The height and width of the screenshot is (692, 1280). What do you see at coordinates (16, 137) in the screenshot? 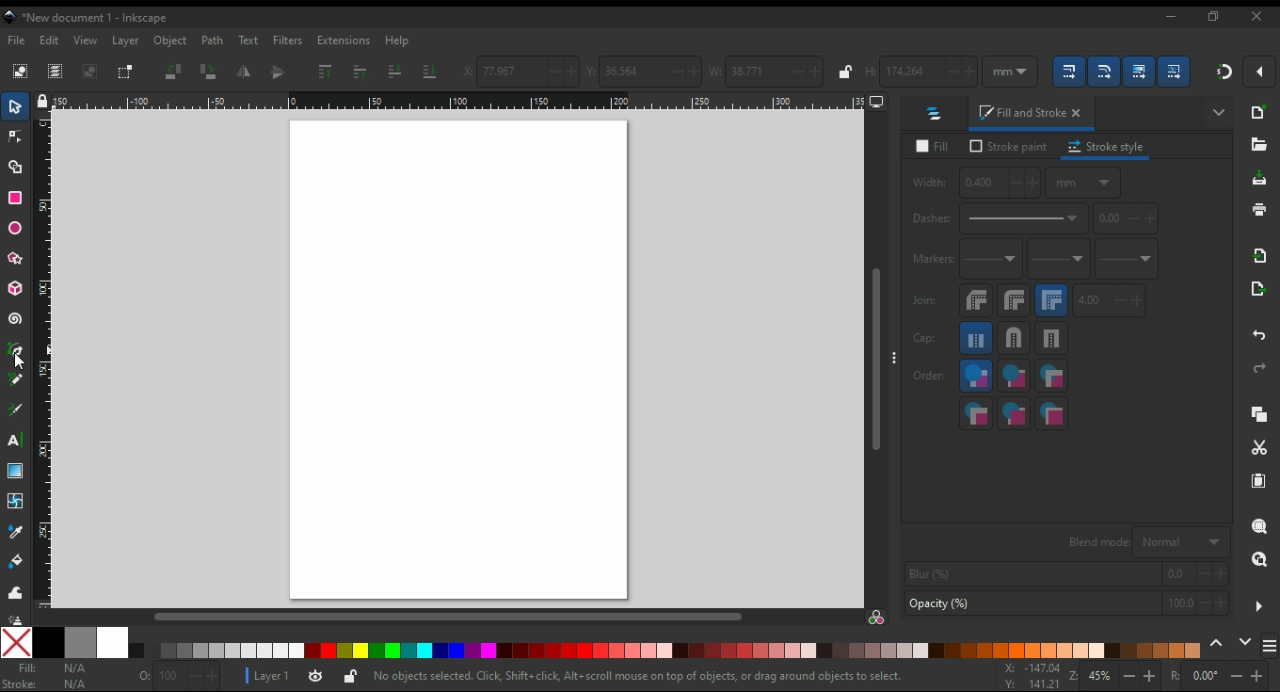
I see `node tool` at bounding box center [16, 137].